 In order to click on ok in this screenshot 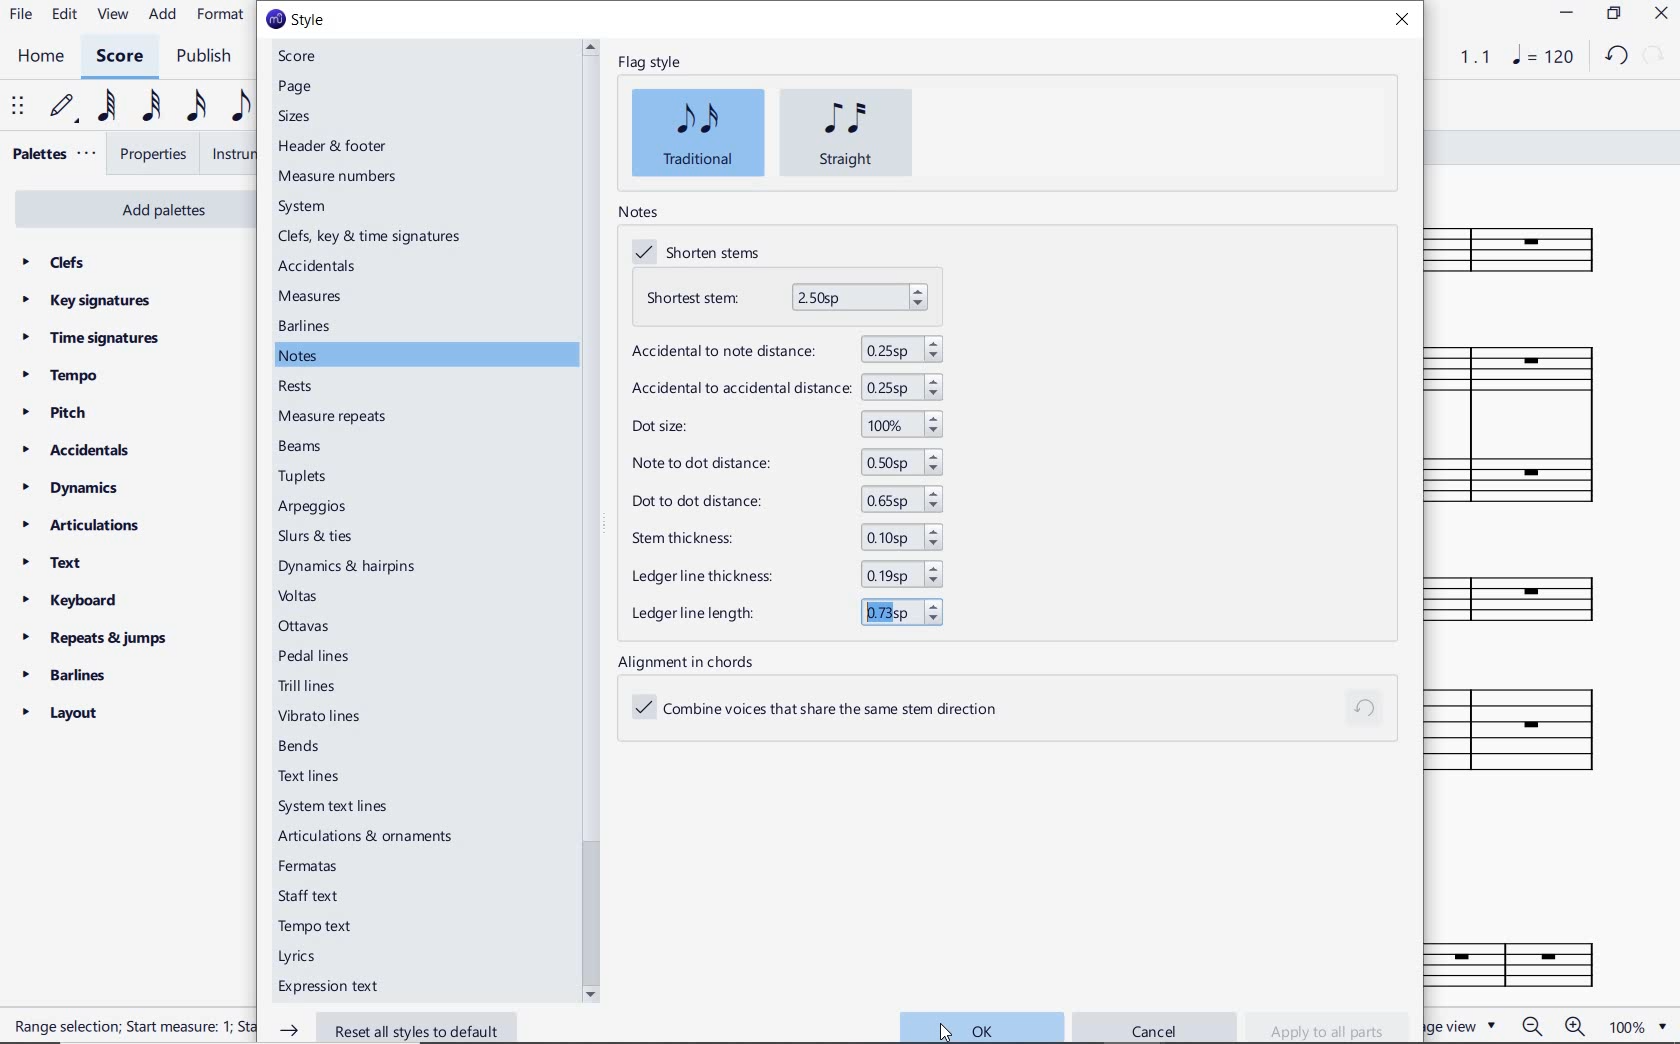, I will do `click(981, 1027)`.